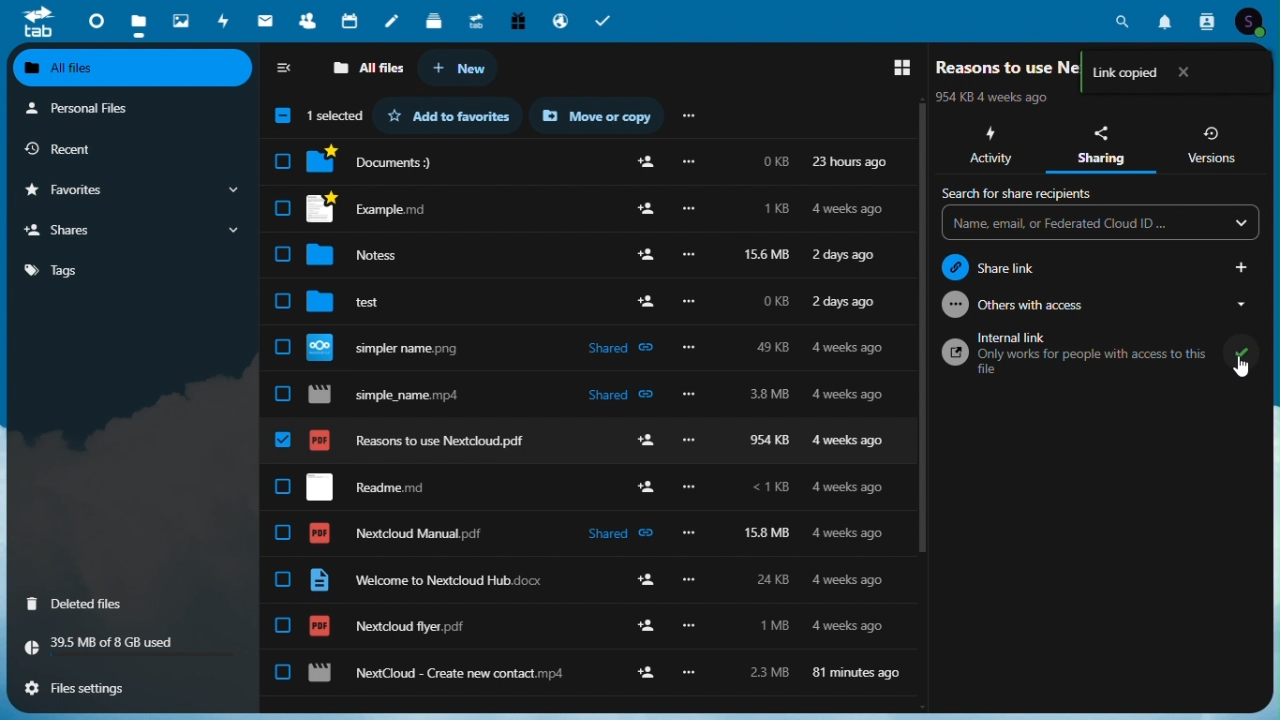 The width and height of the screenshot is (1280, 720). What do you see at coordinates (689, 395) in the screenshot?
I see `` at bounding box center [689, 395].